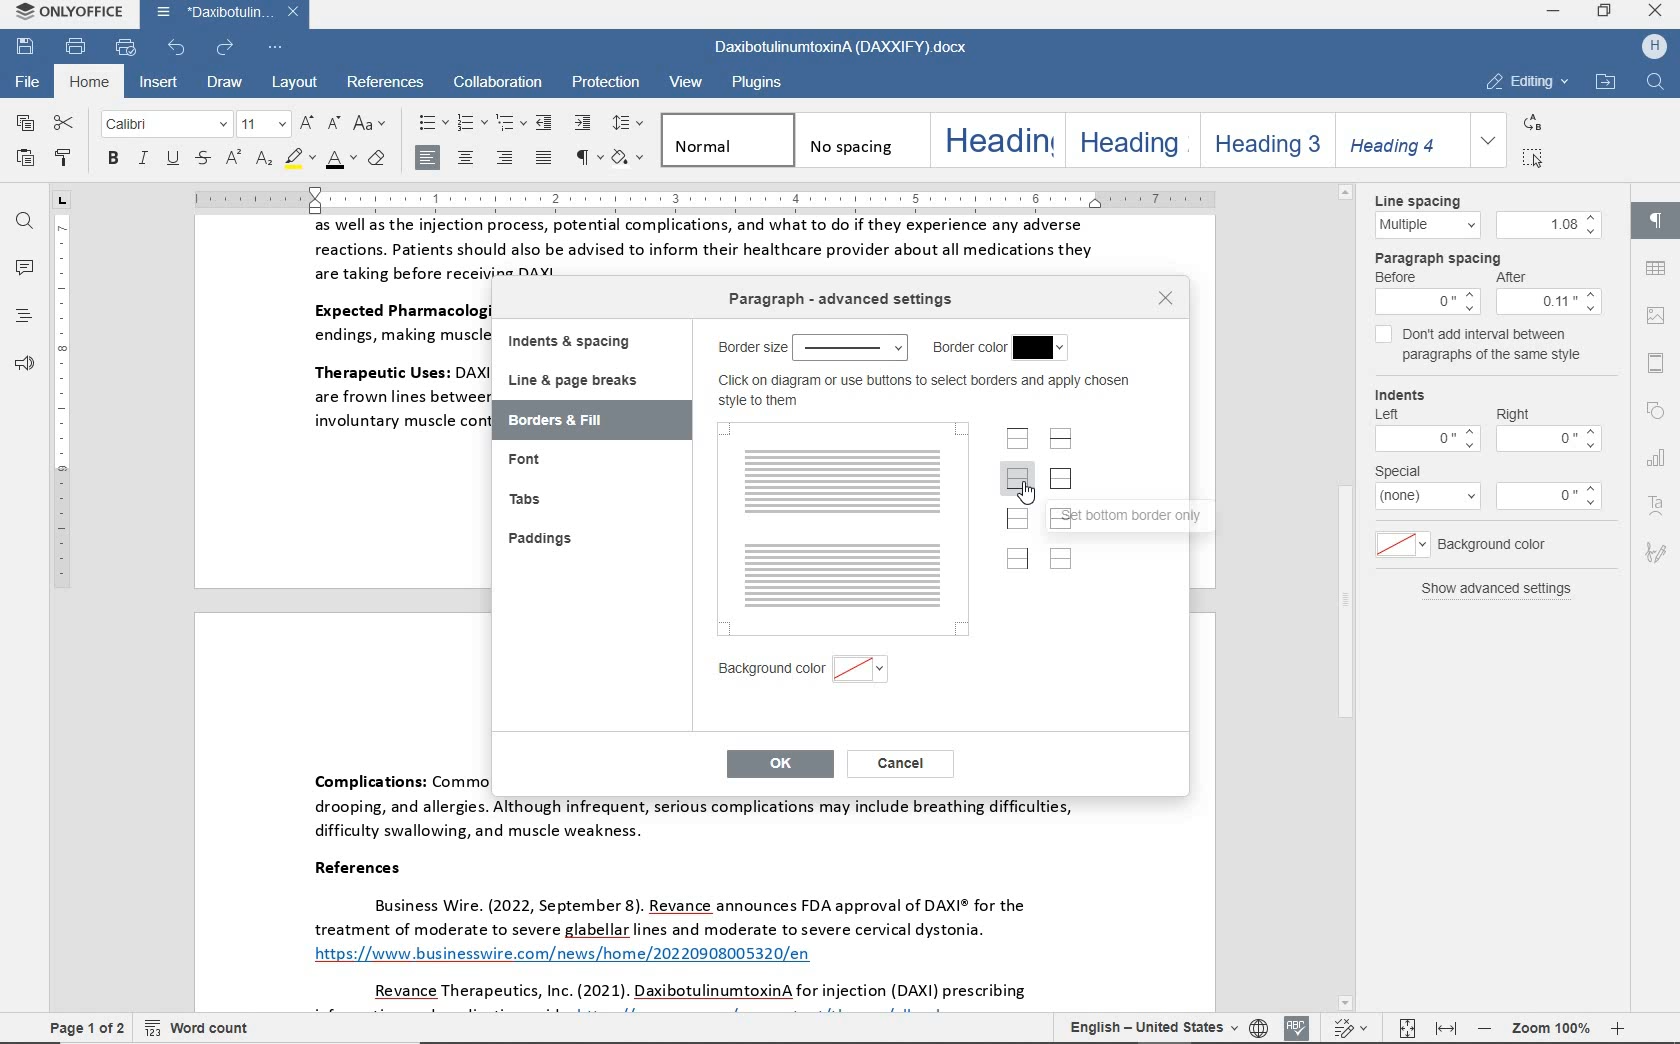 Image resolution: width=1680 pixels, height=1044 pixels. What do you see at coordinates (1260, 1027) in the screenshot?
I see `set document language` at bounding box center [1260, 1027].